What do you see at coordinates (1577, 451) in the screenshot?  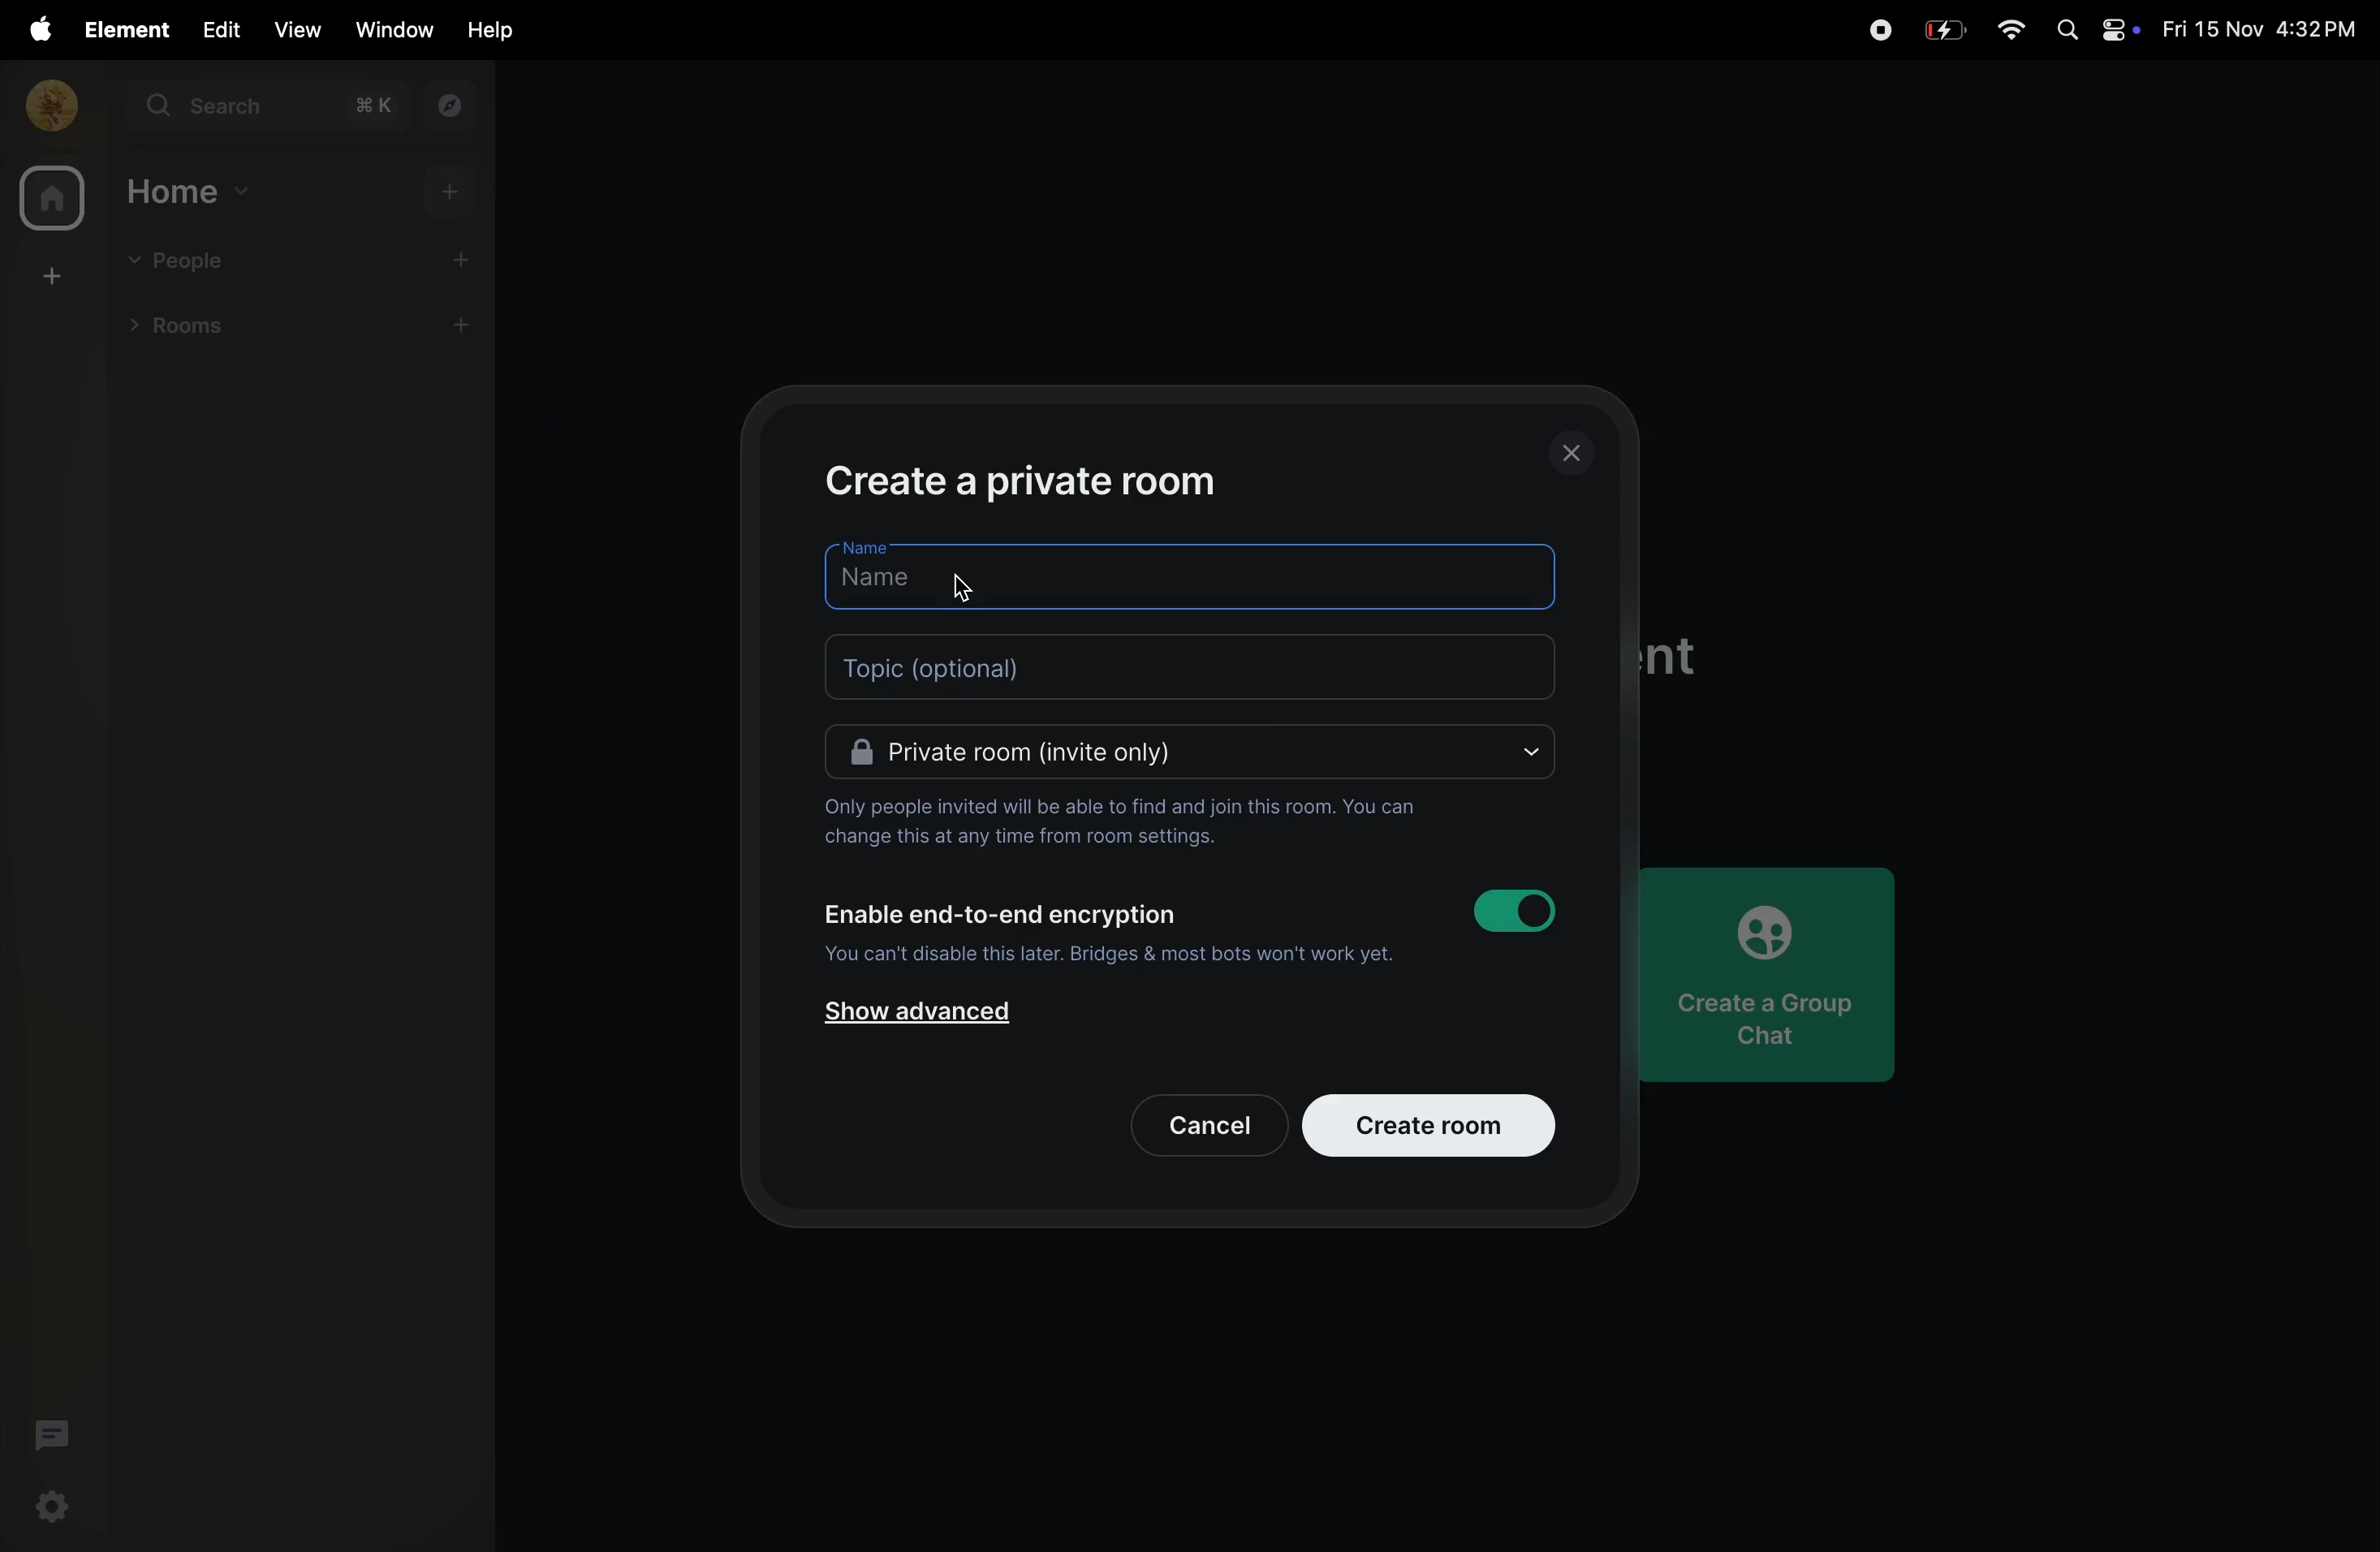 I see `closing` at bounding box center [1577, 451].